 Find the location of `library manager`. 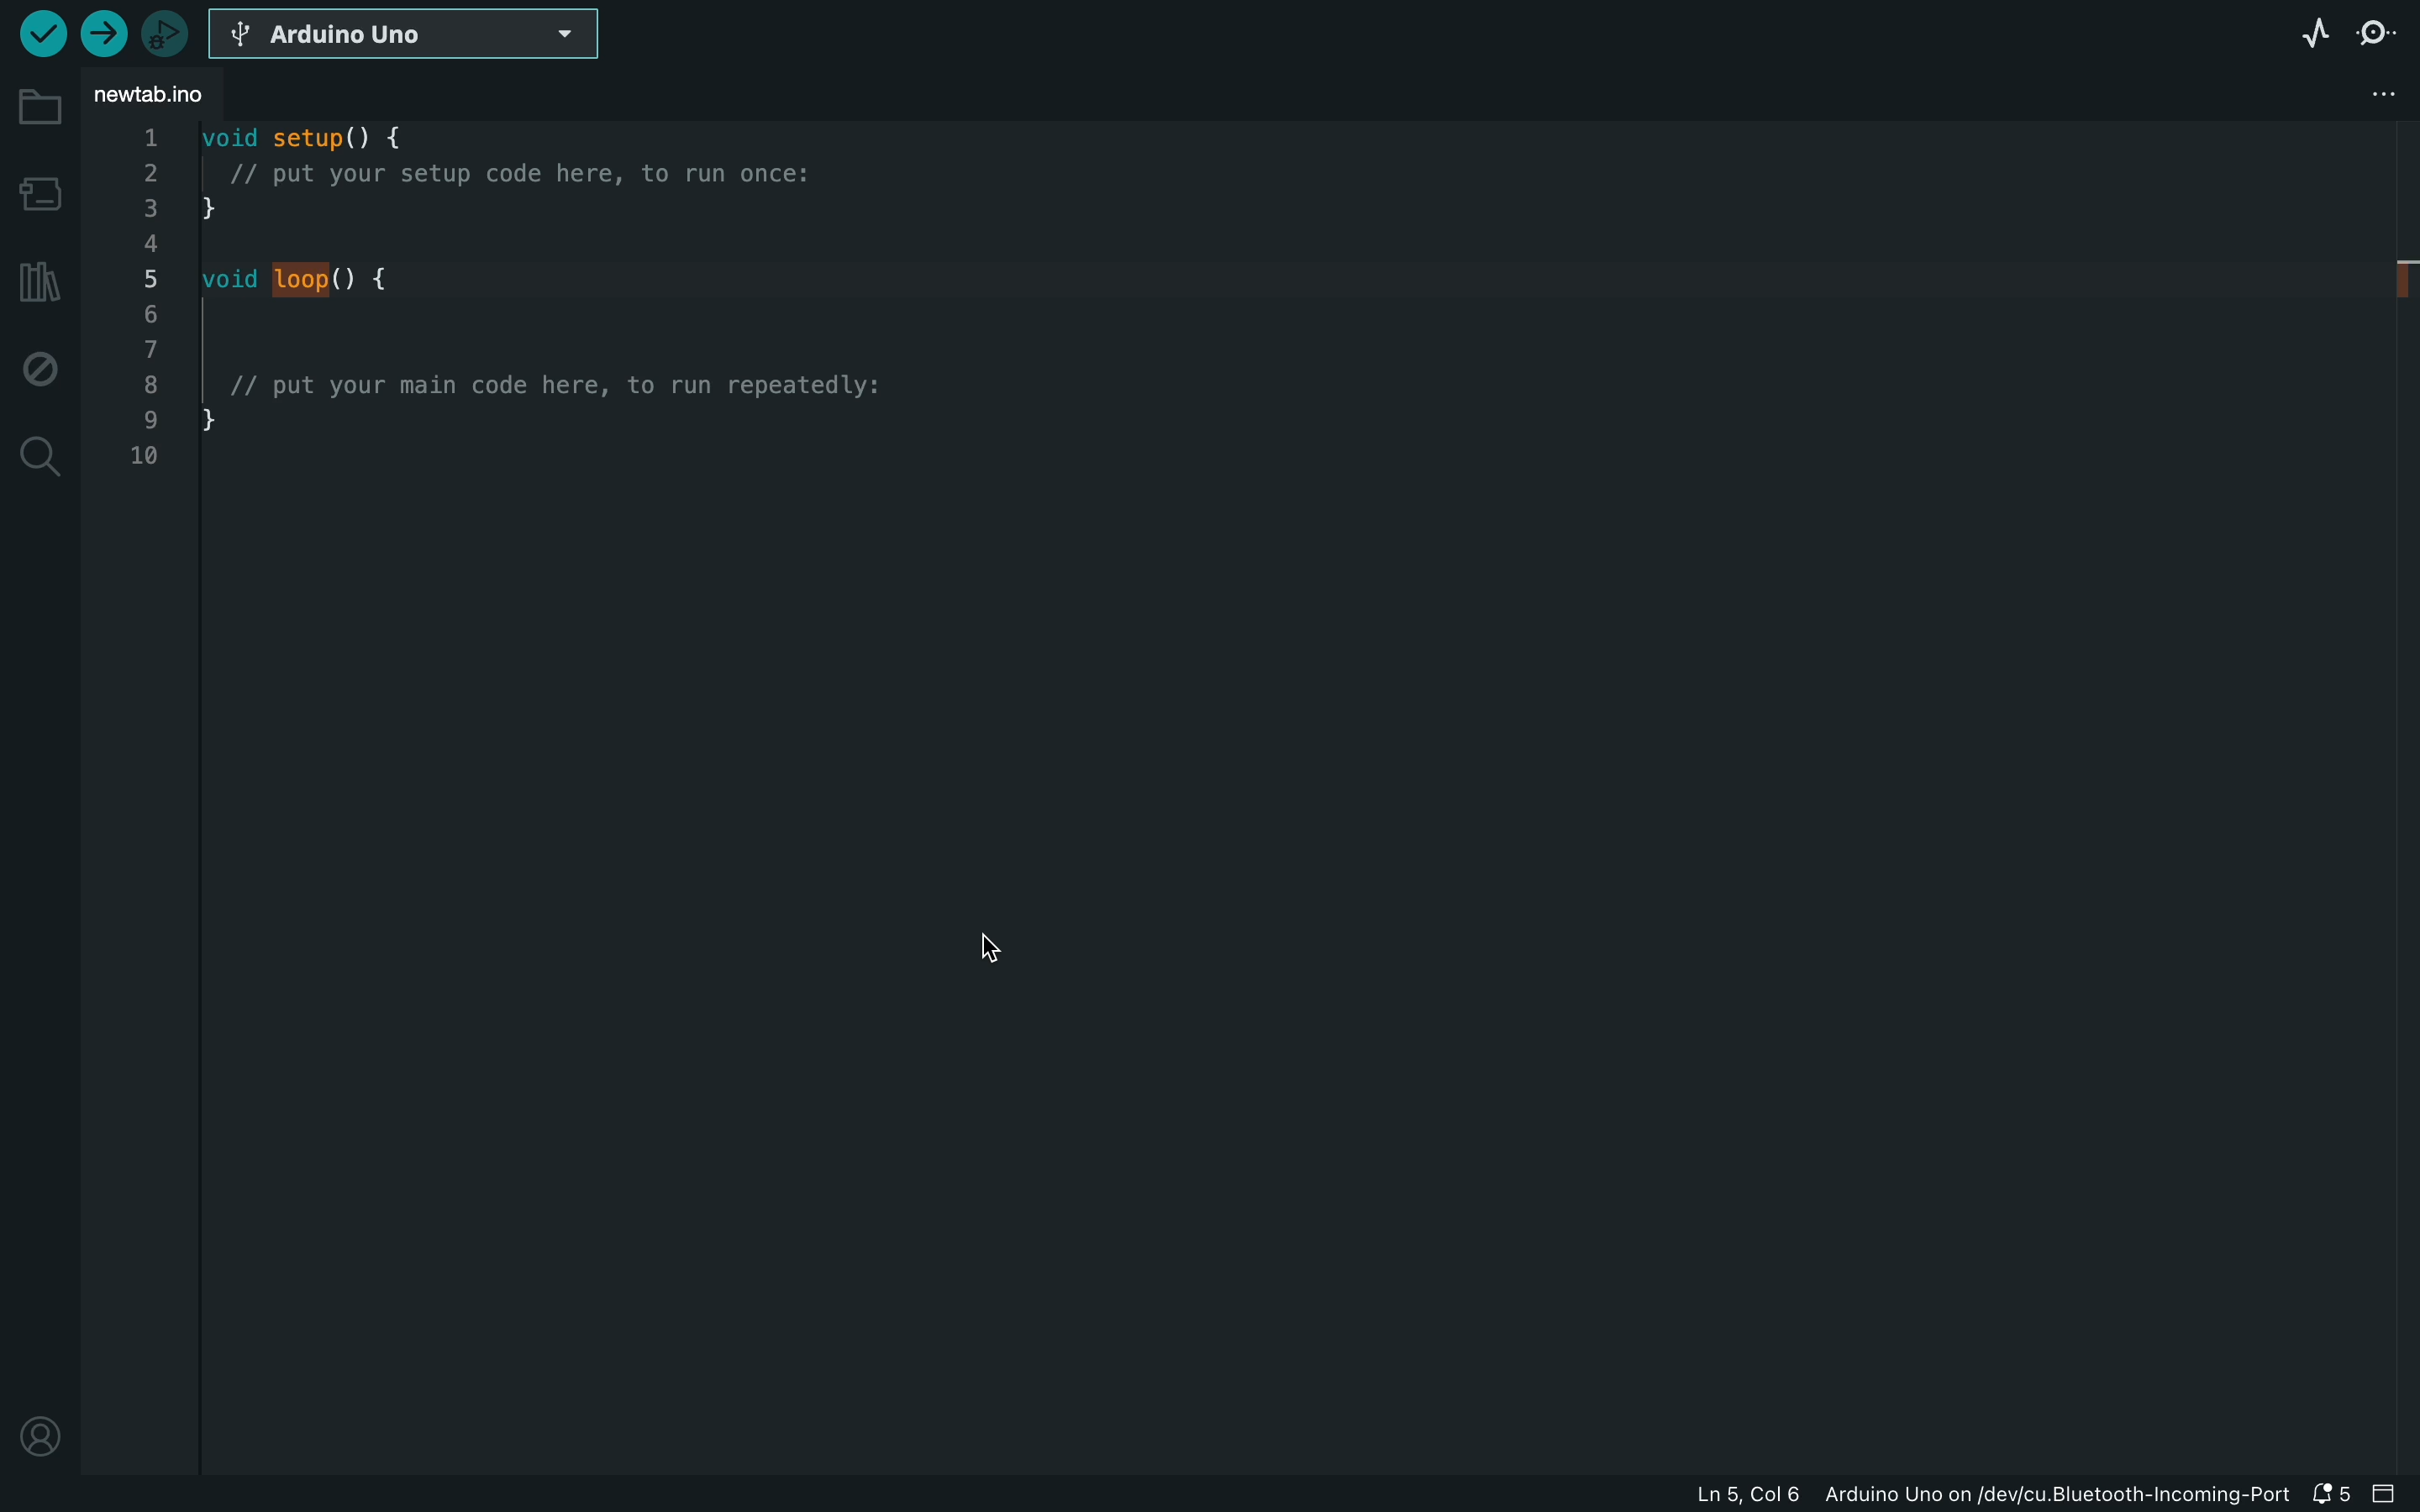

library manager is located at coordinates (38, 284).